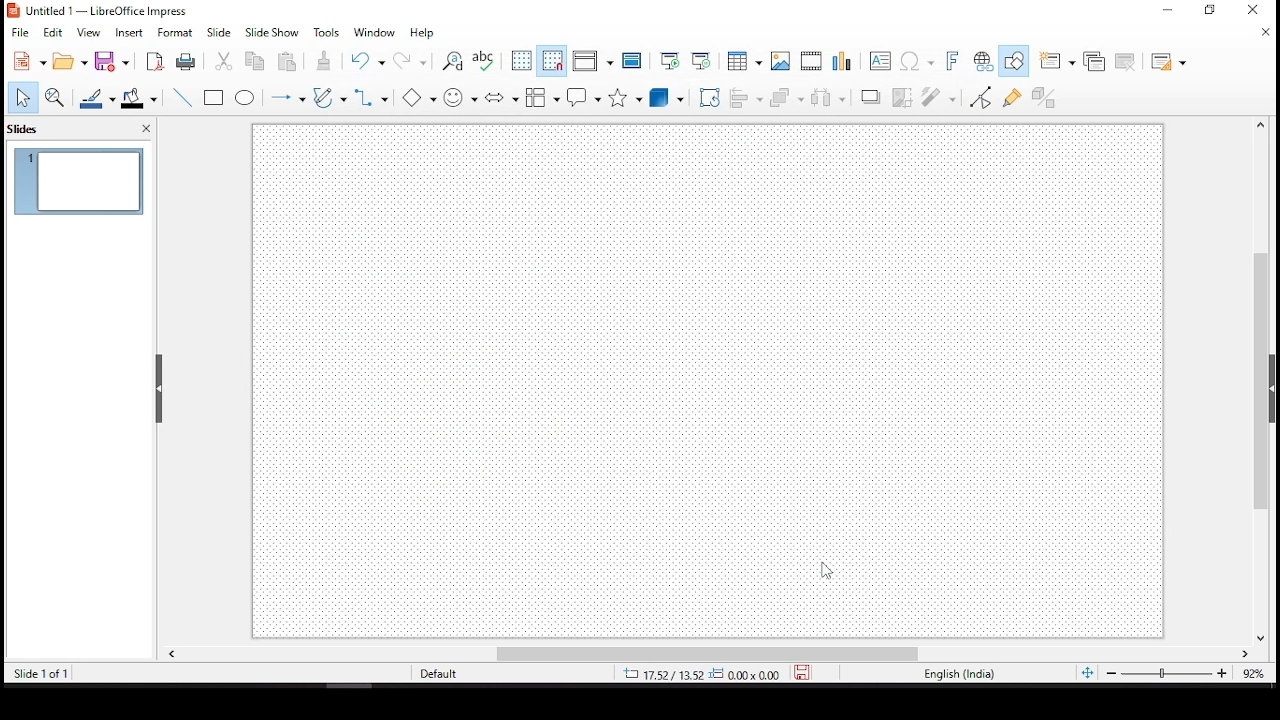 This screenshot has height=720, width=1280. Describe the element at coordinates (1015, 59) in the screenshot. I see `show draw functions` at that location.